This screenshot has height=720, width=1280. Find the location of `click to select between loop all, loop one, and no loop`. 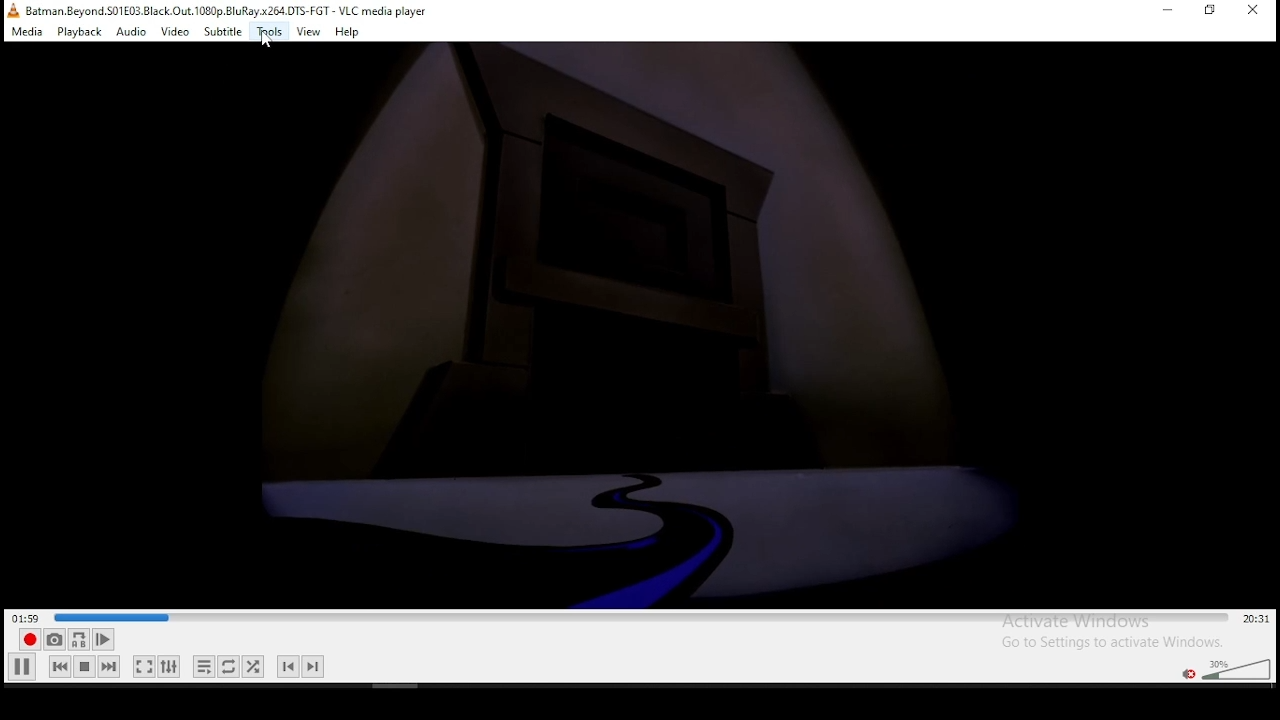

click to select between loop all, loop one, and no loop is located at coordinates (227, 668).